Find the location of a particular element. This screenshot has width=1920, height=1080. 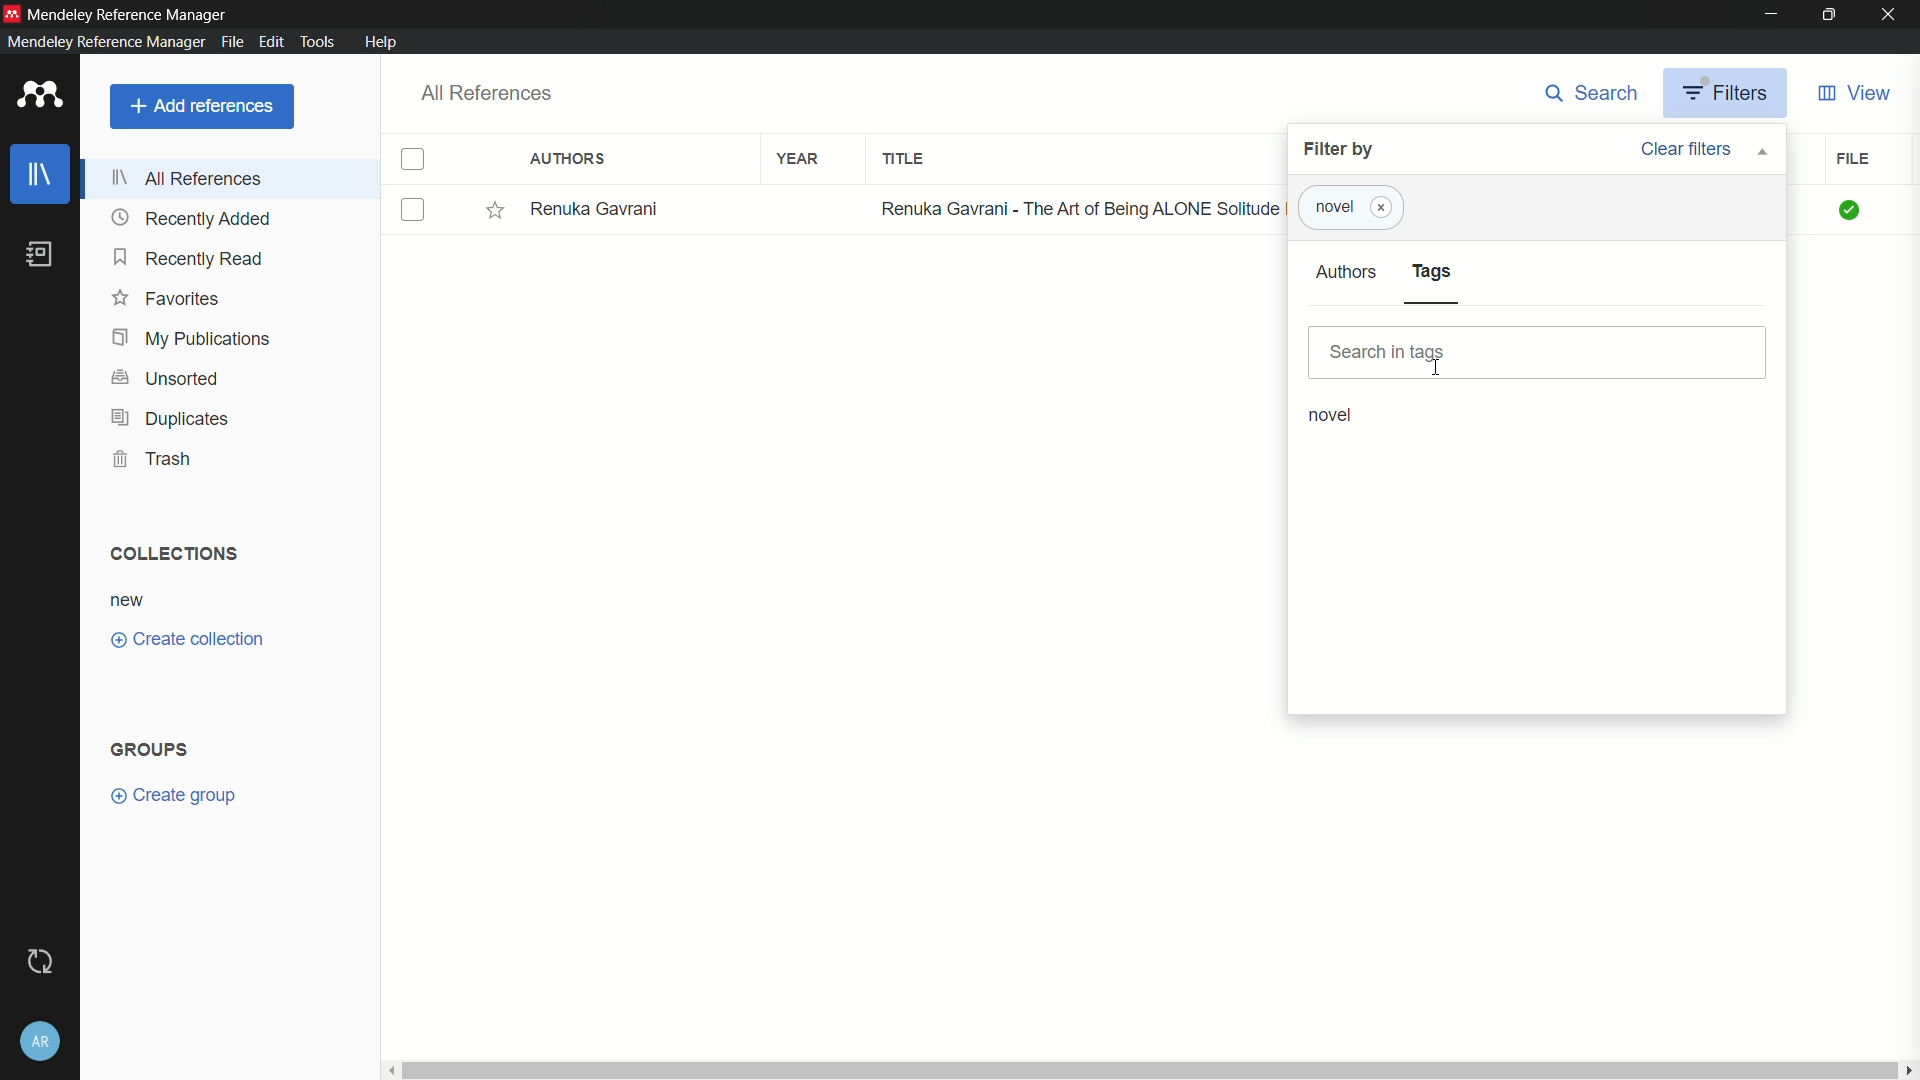

tools menu is located at coordinates (319, 42).